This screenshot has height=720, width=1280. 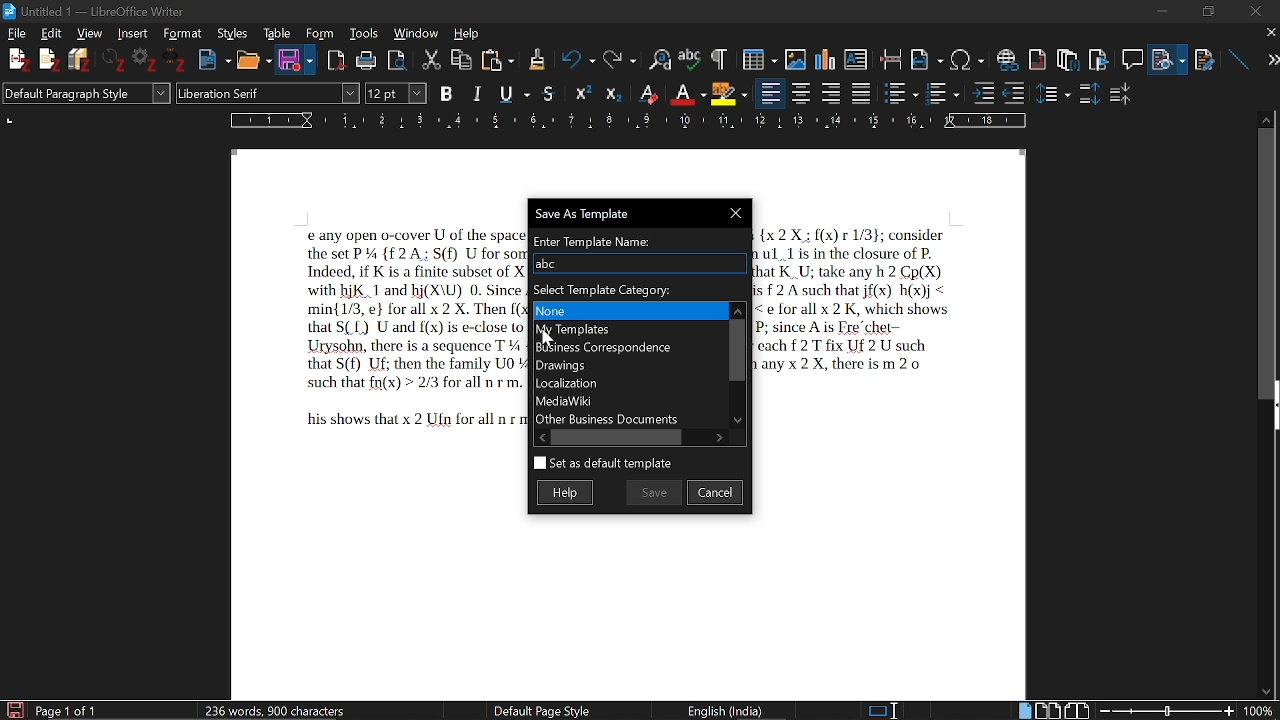 I want to click on Italics, so click(x=478, y=92).